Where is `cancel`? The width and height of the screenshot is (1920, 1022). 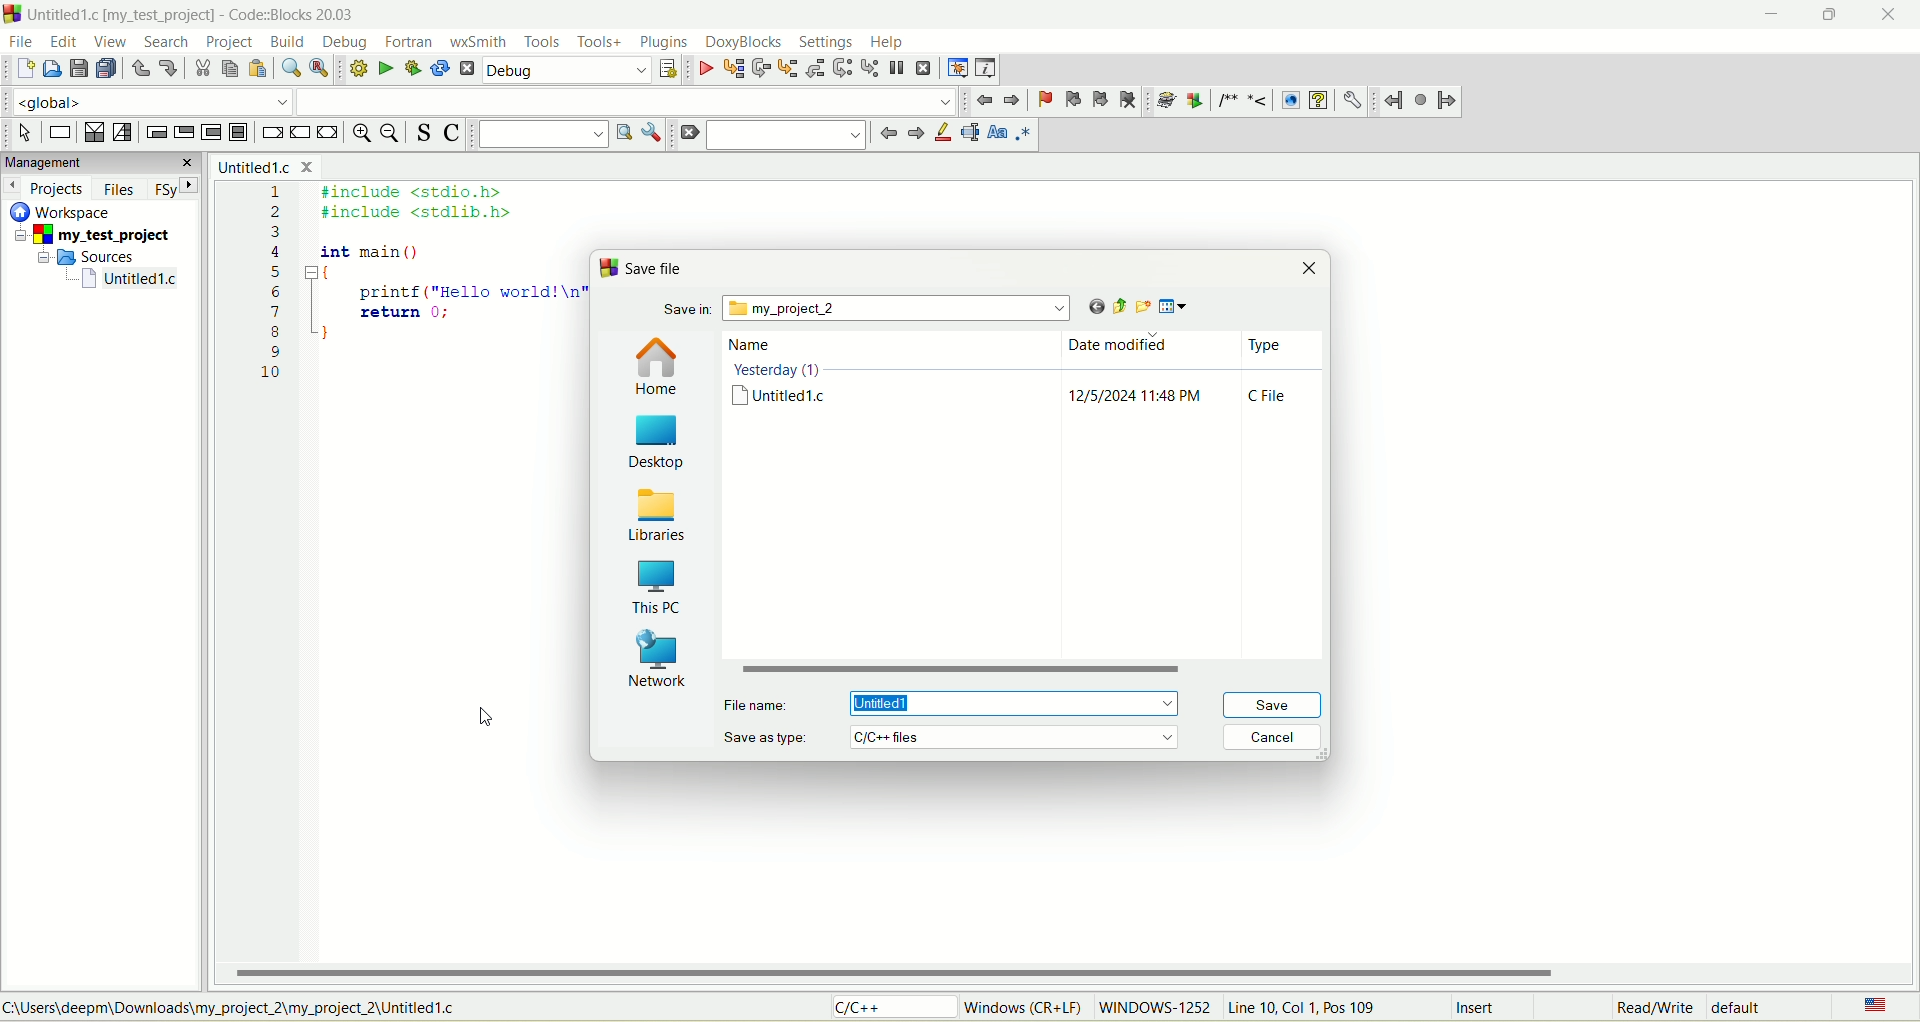 cancel is located at coordinates (1271, 740).